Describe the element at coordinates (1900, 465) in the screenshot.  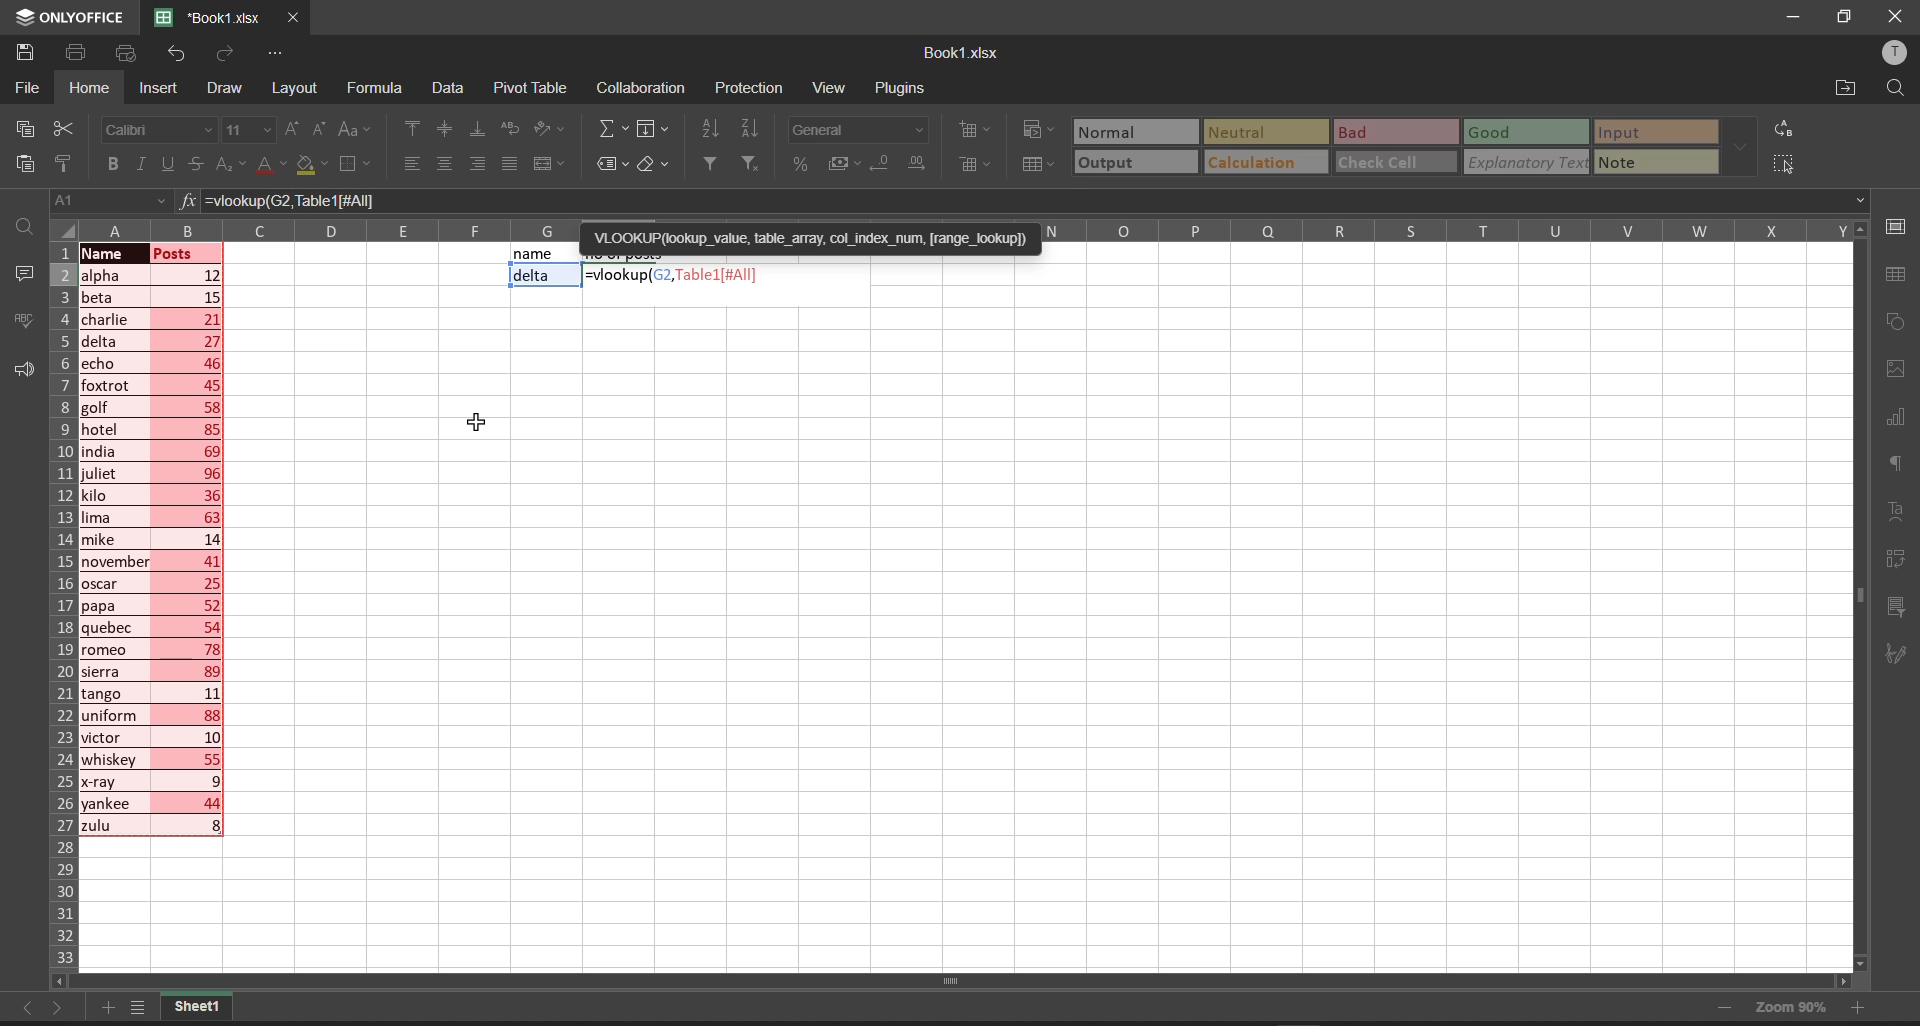
I see `paragraph settings` at that location.